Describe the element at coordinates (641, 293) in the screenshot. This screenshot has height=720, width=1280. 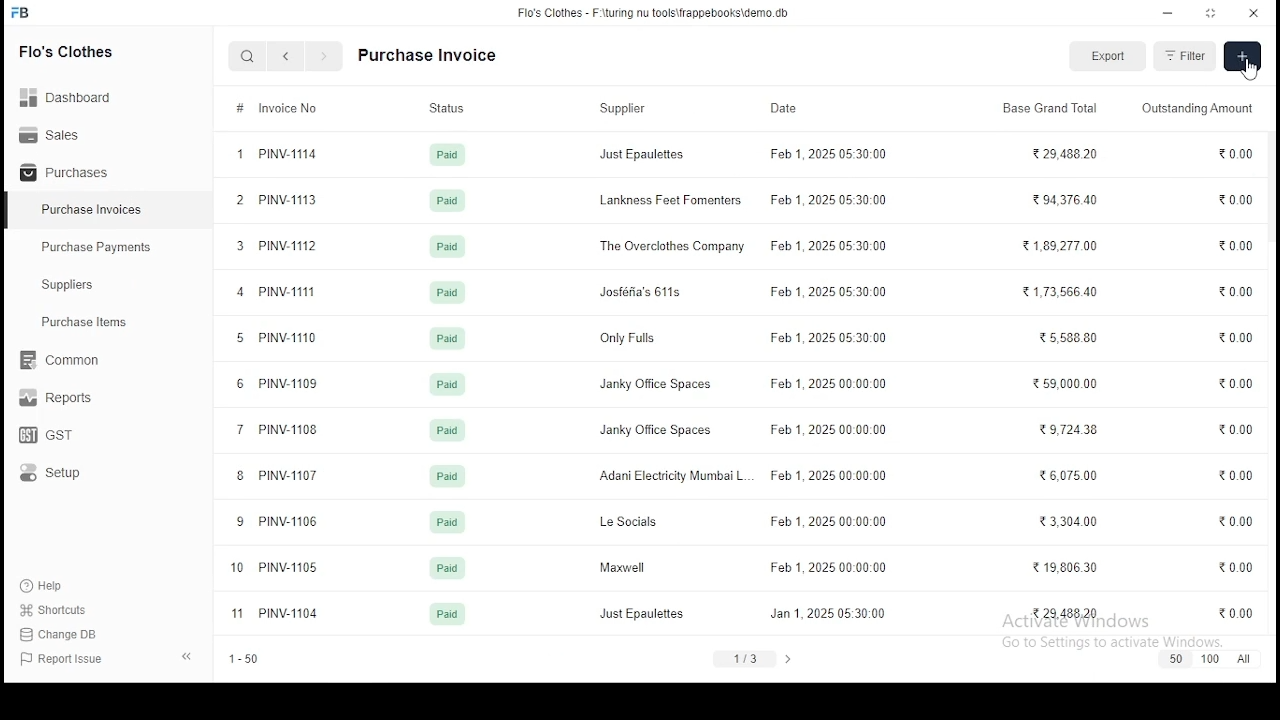
I see `josfena 611s` at that location.